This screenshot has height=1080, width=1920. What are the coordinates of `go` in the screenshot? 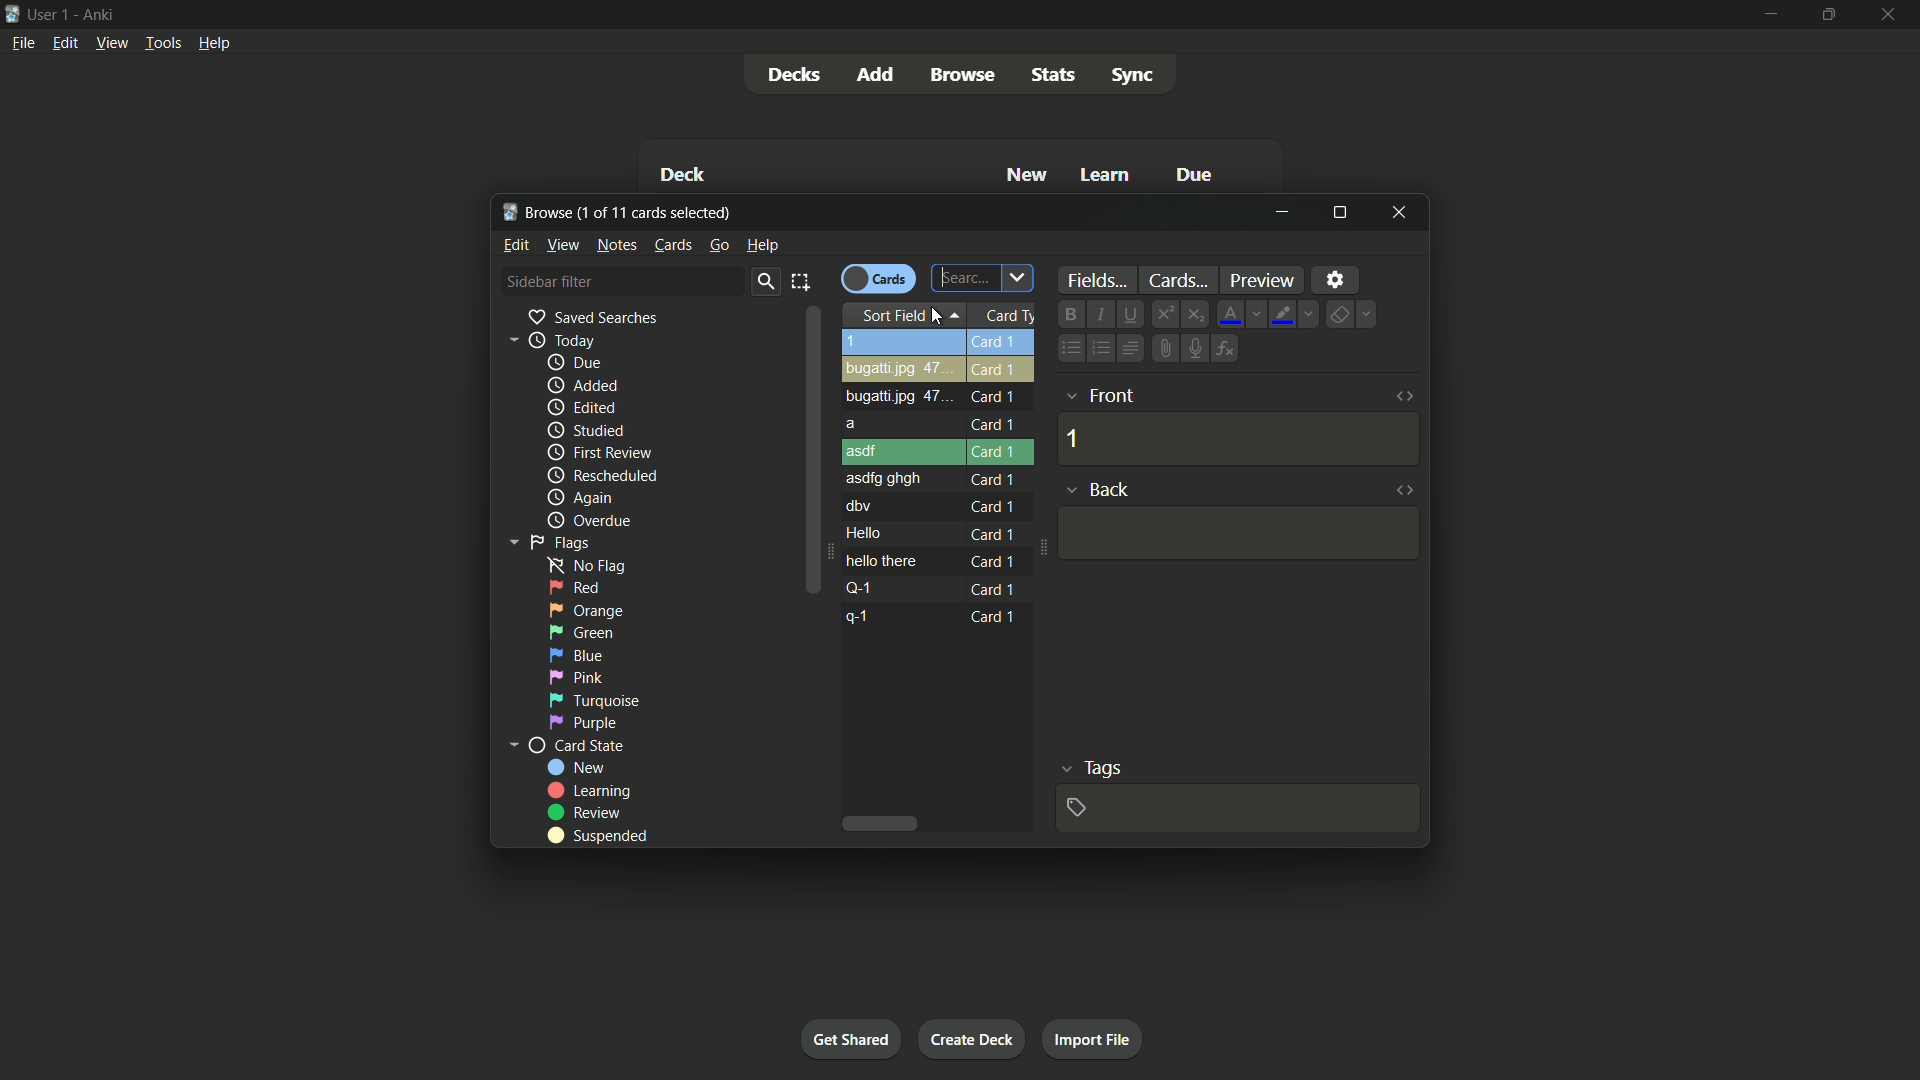 It's located at (718, 245).